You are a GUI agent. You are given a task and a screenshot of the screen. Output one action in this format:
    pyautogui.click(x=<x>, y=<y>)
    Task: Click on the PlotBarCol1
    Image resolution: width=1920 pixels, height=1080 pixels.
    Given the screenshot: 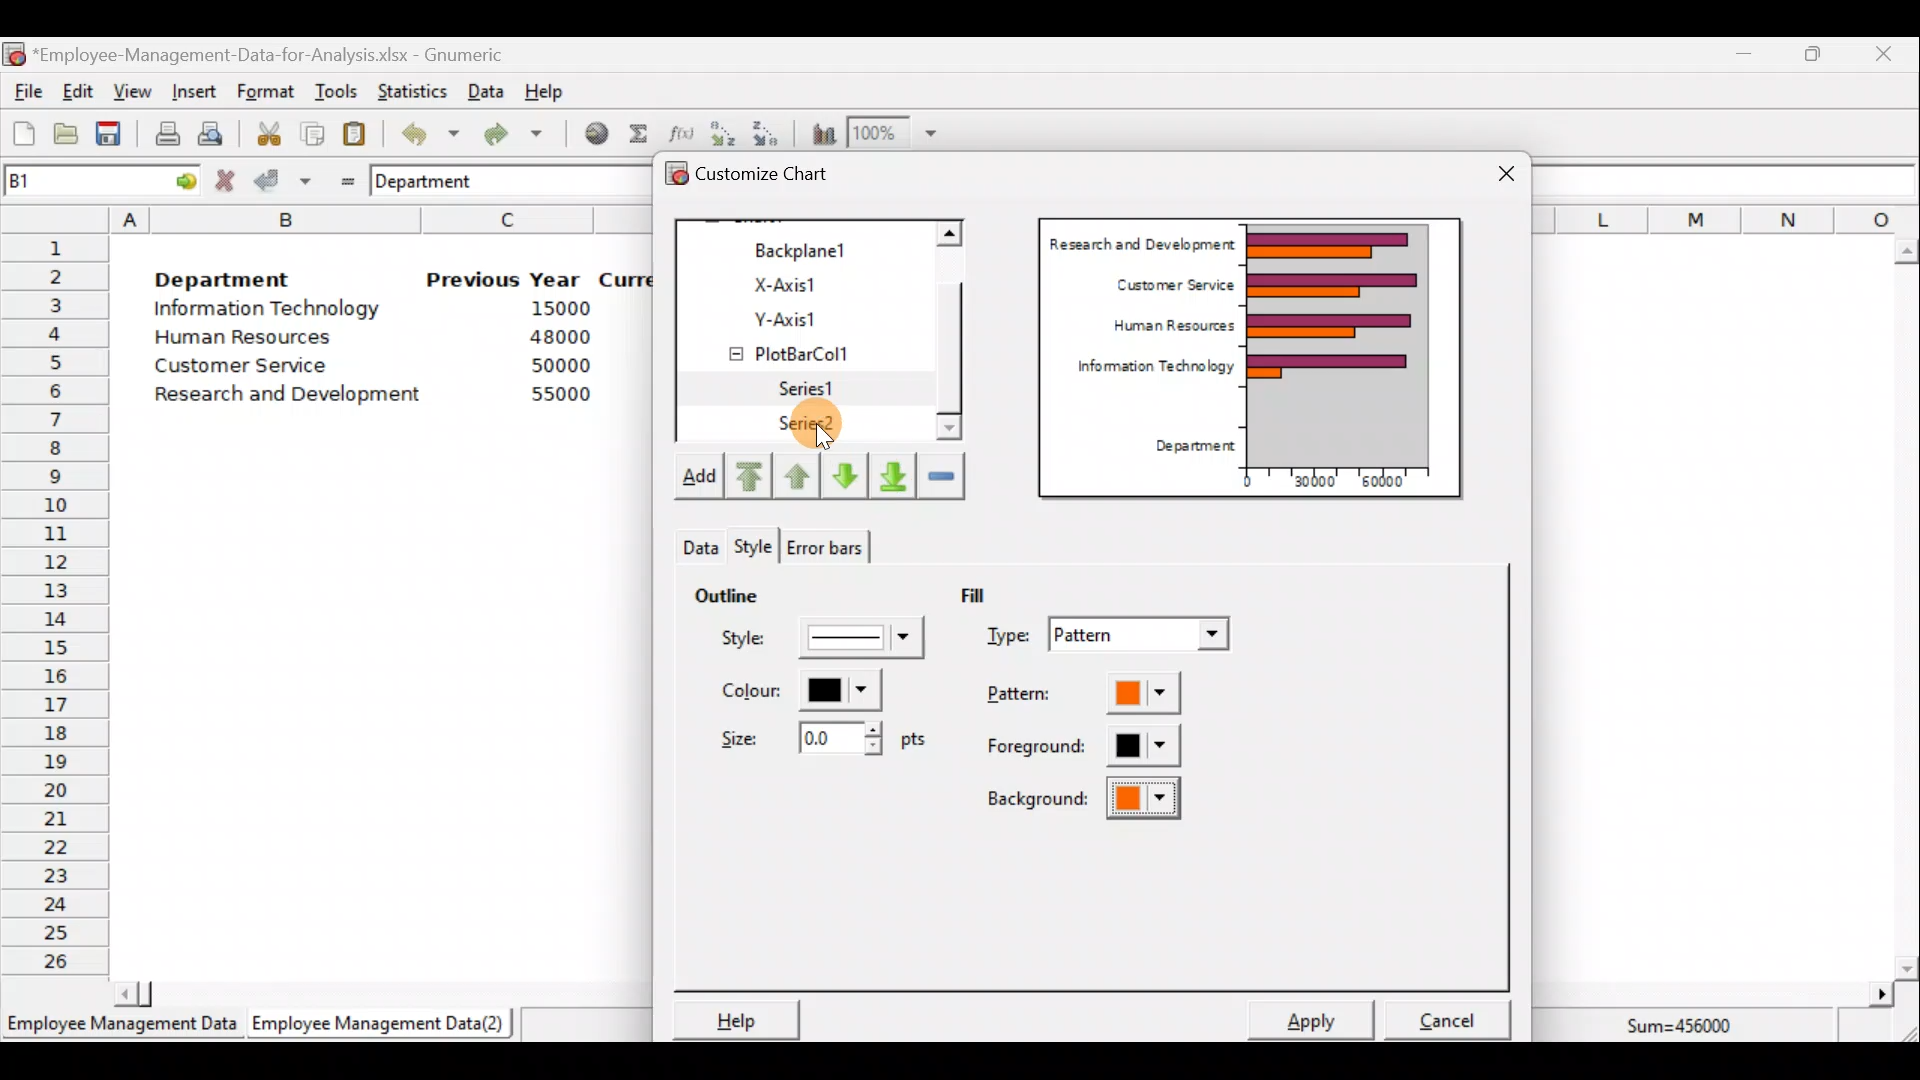 What is the action you would take?
    pyautogui.click(x=807, y=347)
    